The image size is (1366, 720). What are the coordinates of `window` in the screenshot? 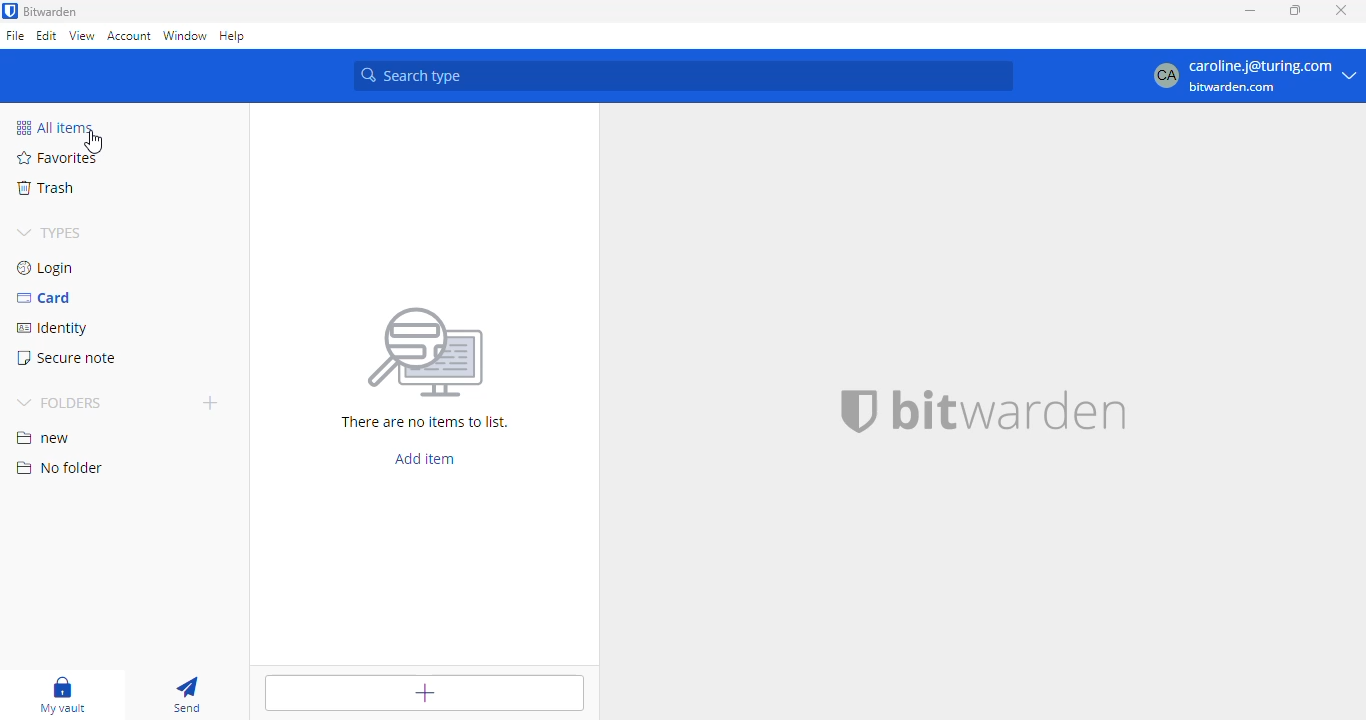 It's located at (185, 36).